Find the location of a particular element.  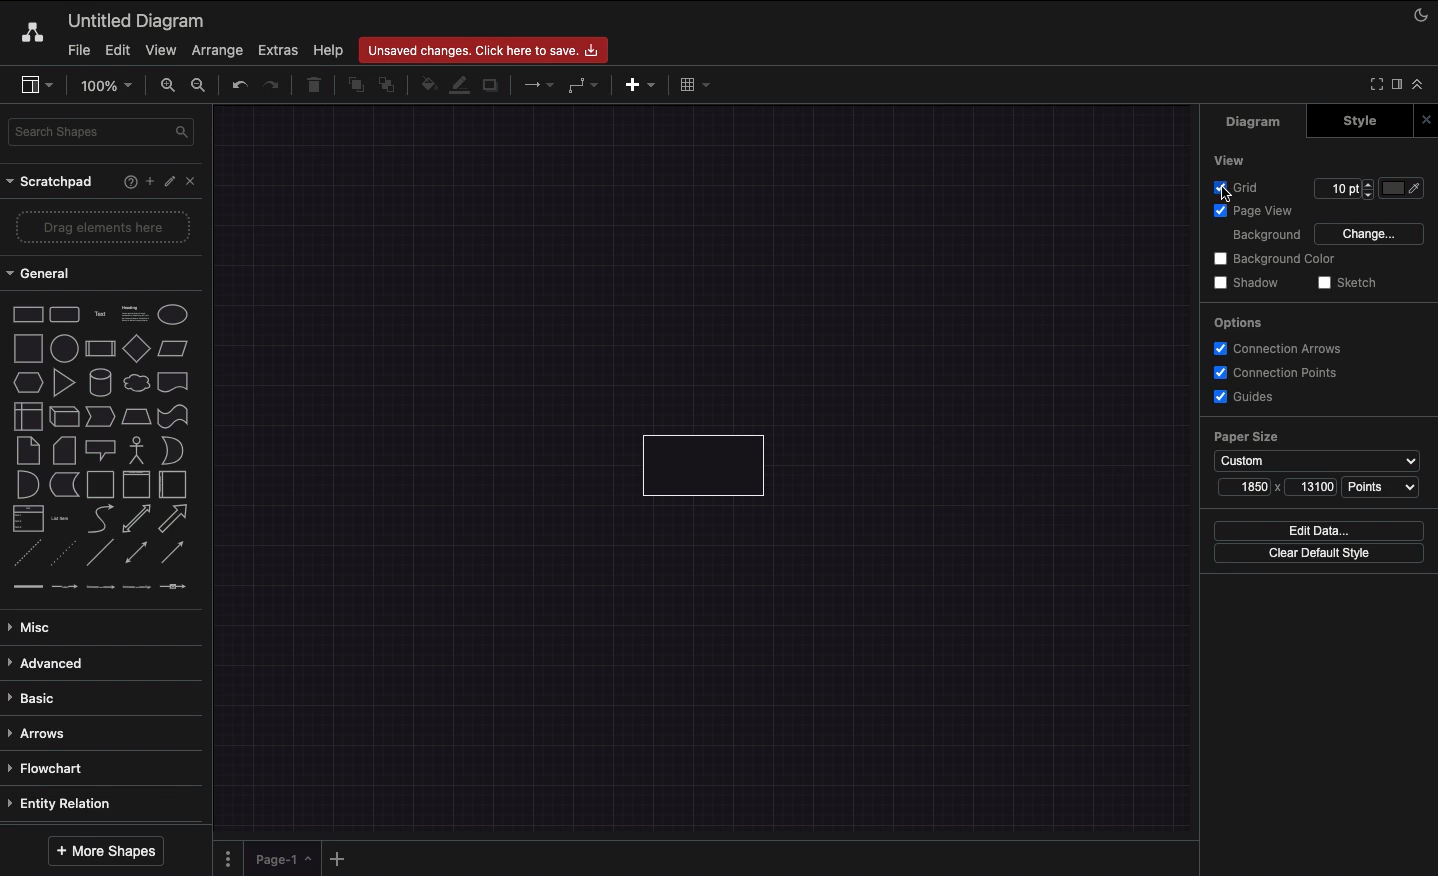

Guides is located at coordinates (1252, 400).